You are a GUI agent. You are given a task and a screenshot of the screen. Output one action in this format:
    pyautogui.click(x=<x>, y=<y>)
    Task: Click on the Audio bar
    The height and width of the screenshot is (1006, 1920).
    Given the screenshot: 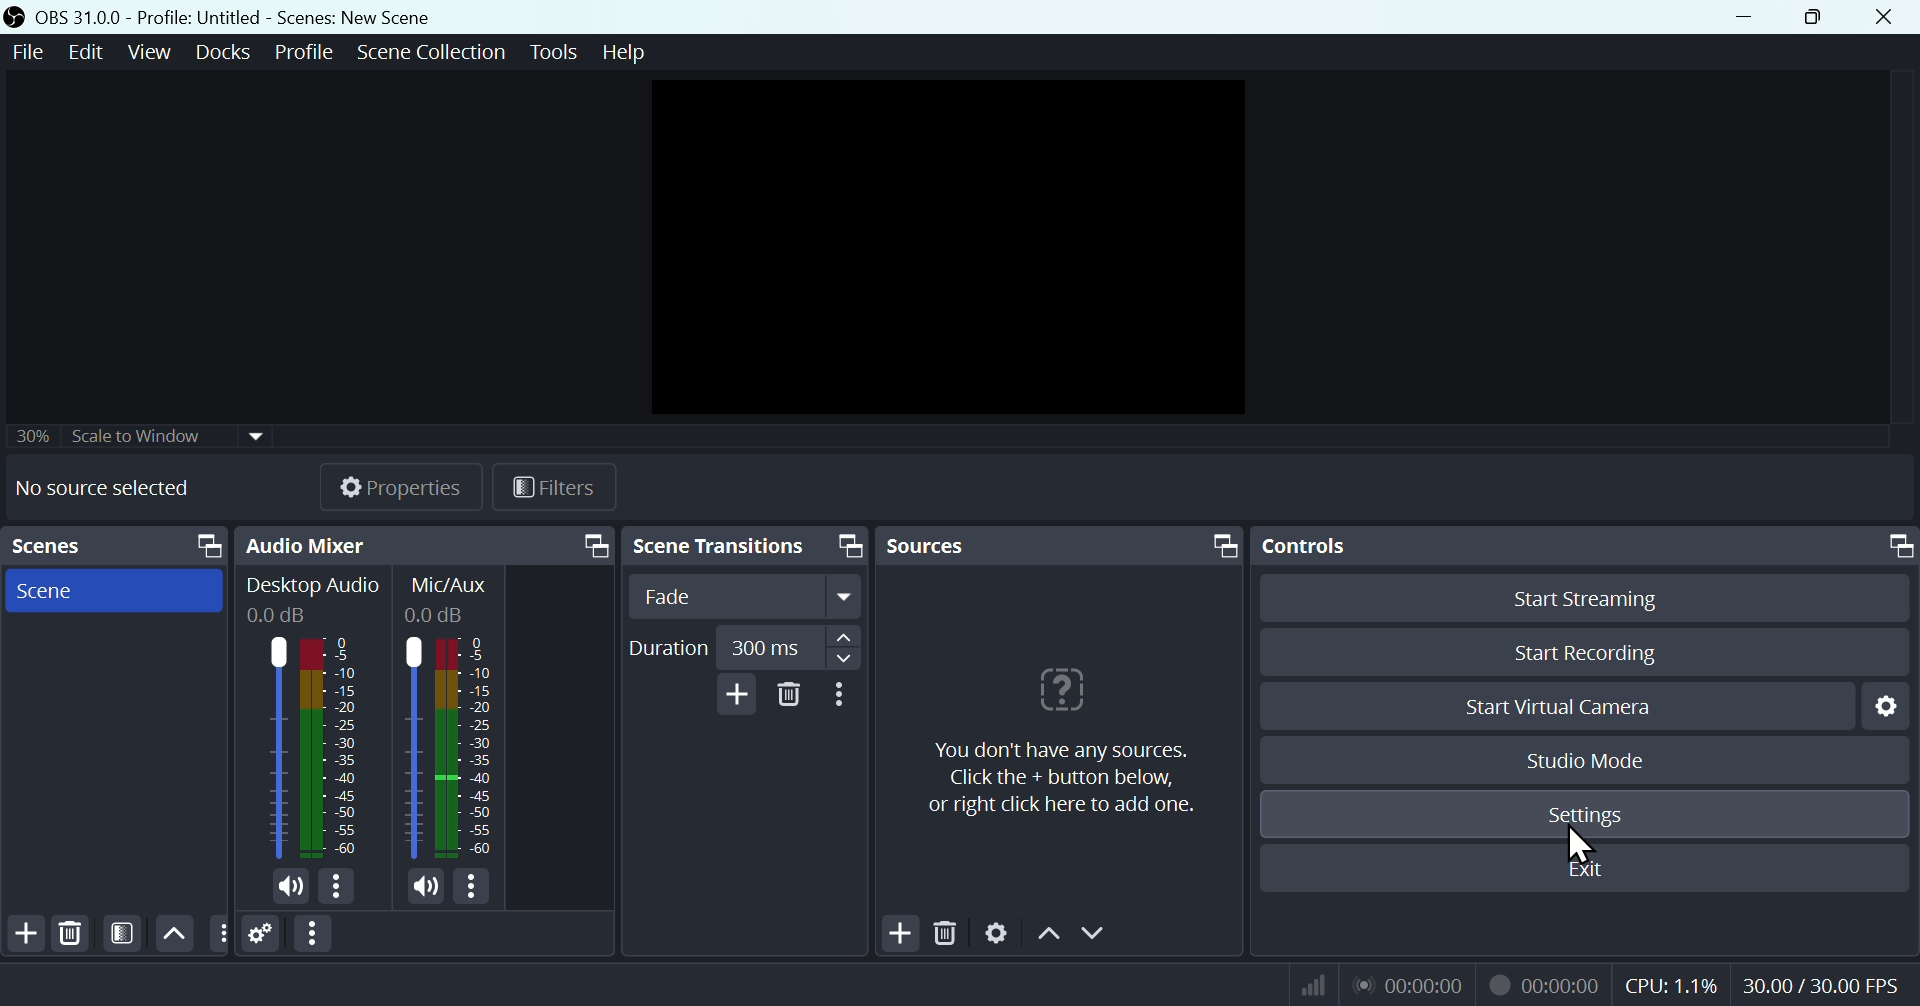 What is the action you would take?
    pyautogui.click(x=310, y=744)
    